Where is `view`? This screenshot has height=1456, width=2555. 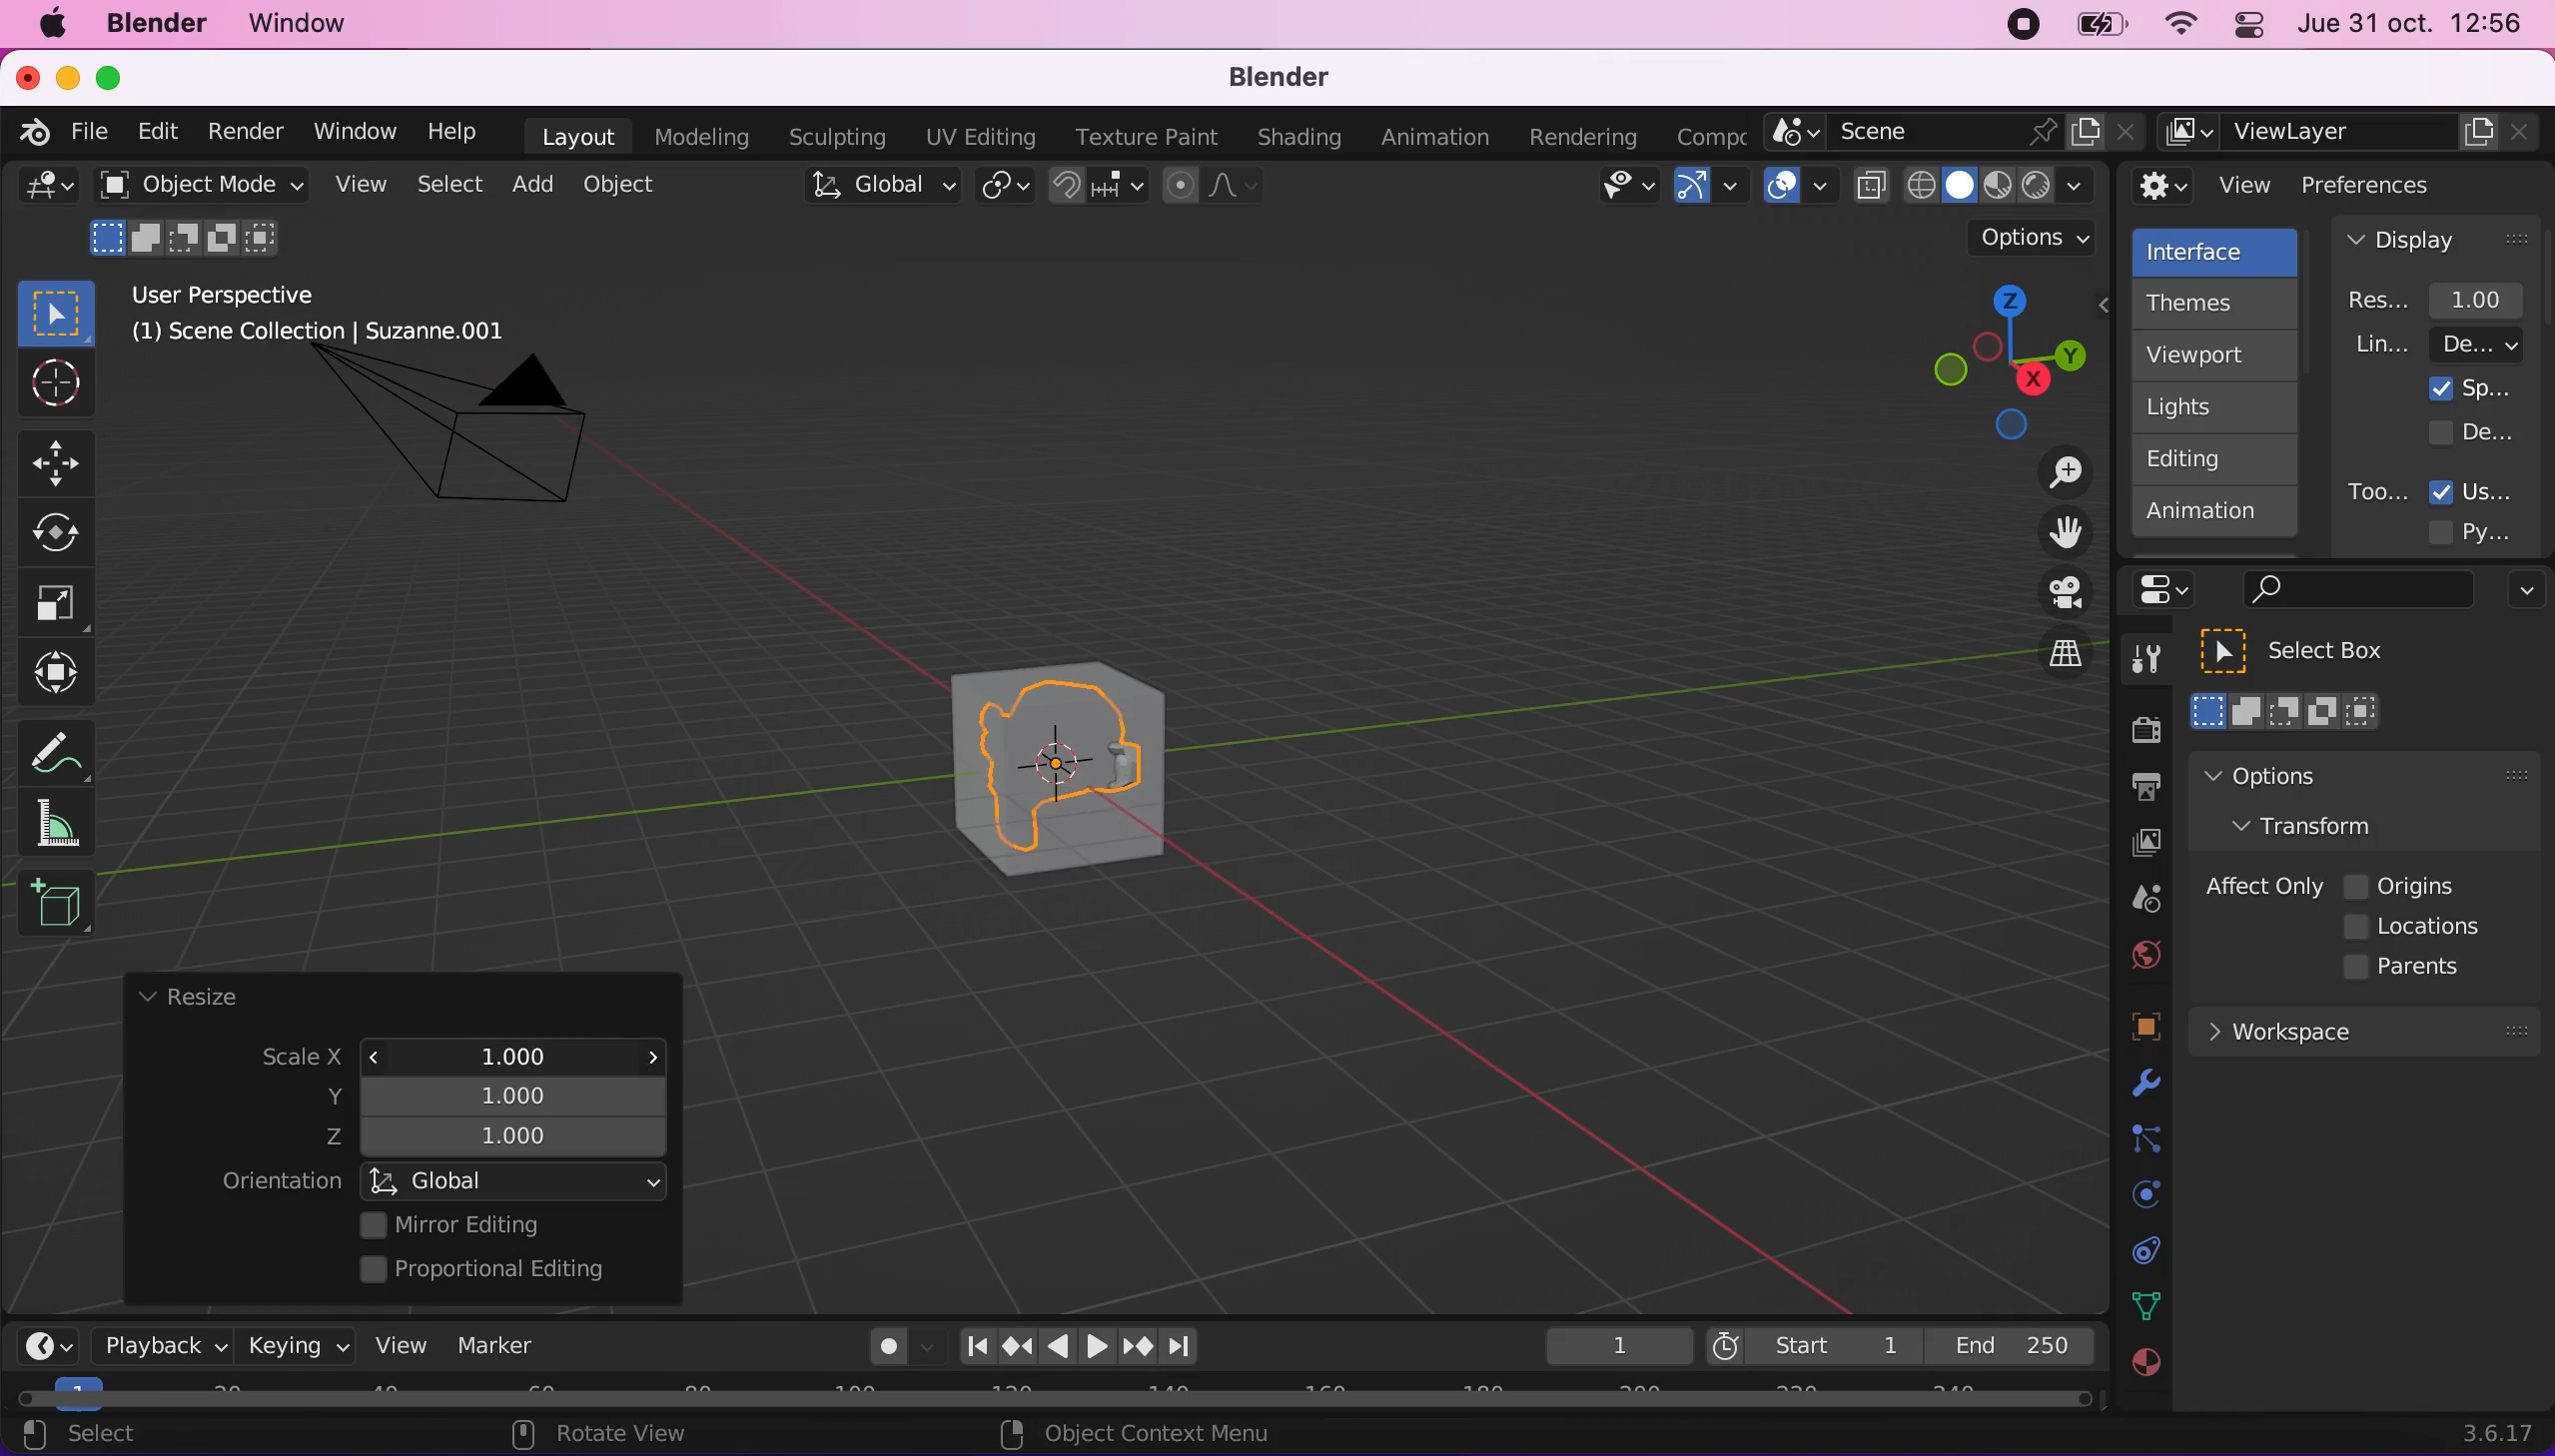 view is located at coordinates (356, 185).